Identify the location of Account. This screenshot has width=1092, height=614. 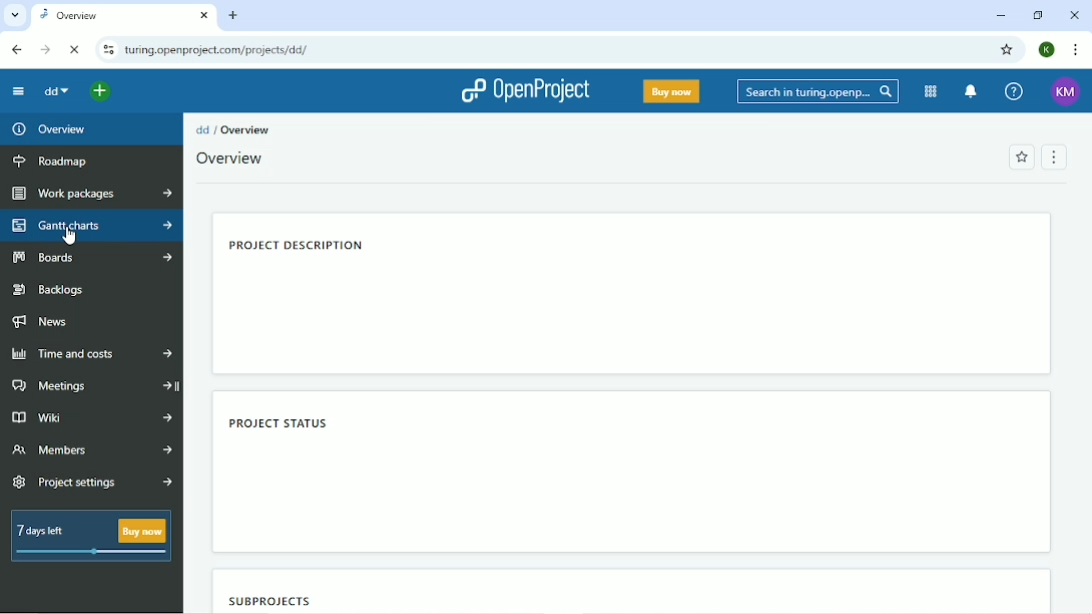
(1065, 92).